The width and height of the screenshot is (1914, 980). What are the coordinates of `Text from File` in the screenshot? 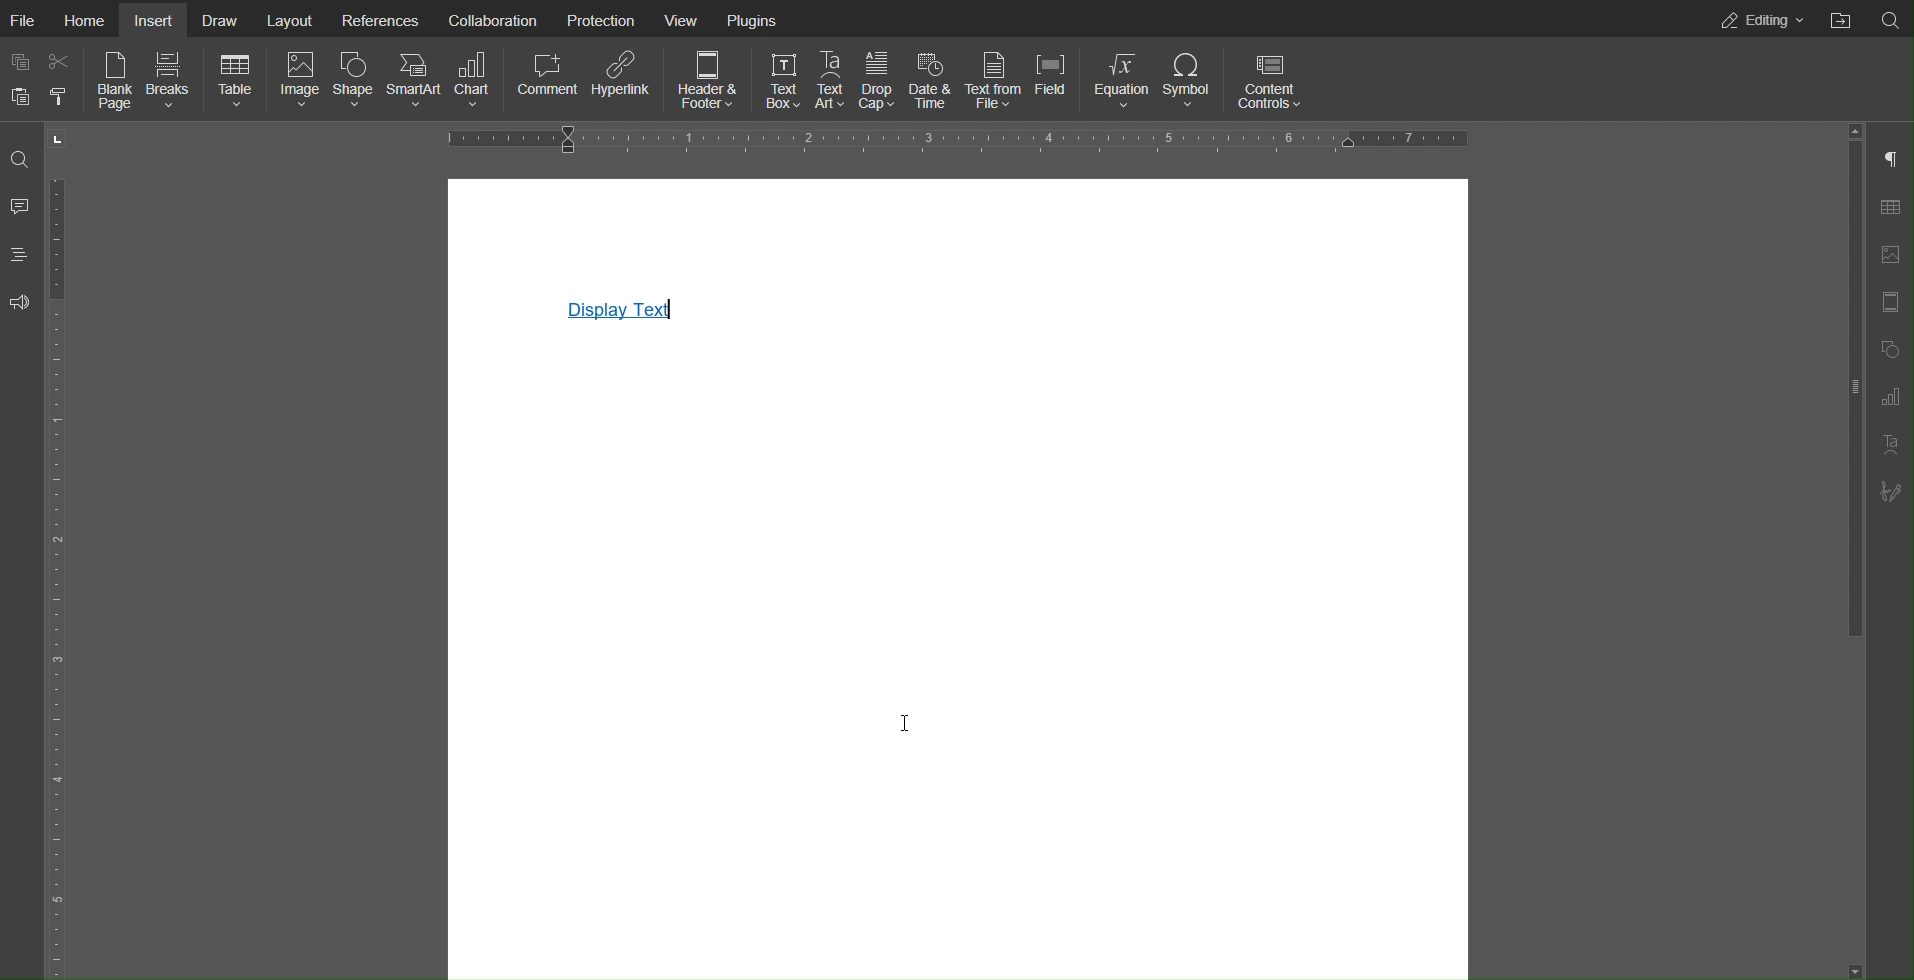 It's located at (997, 82).